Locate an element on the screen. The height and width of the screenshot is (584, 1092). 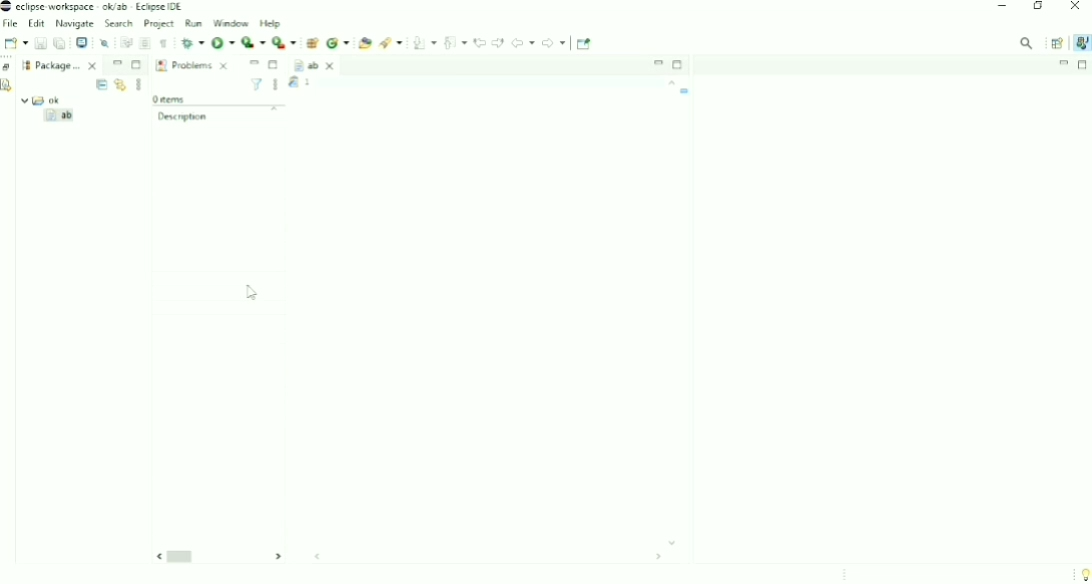
Help is located at coordinates (272, 23).